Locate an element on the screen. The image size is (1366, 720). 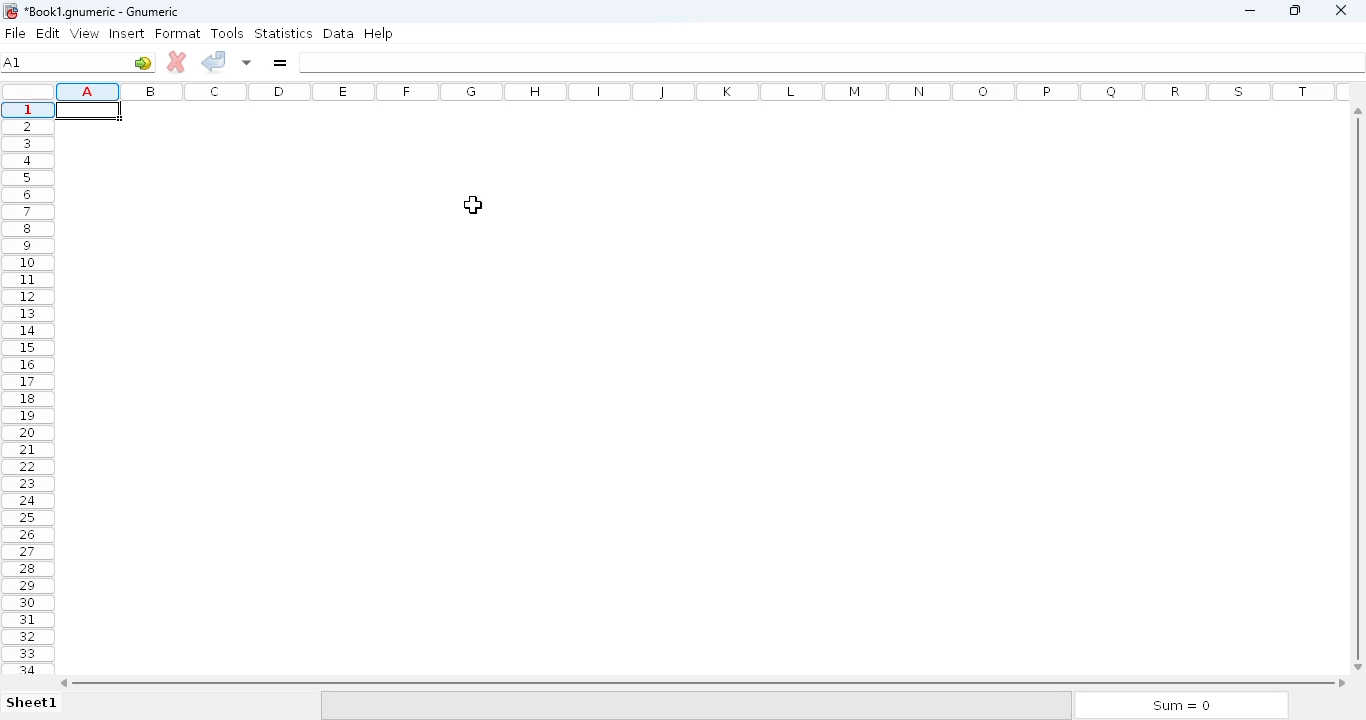
accept change in multiple cells is located at coordinates (246, 61).